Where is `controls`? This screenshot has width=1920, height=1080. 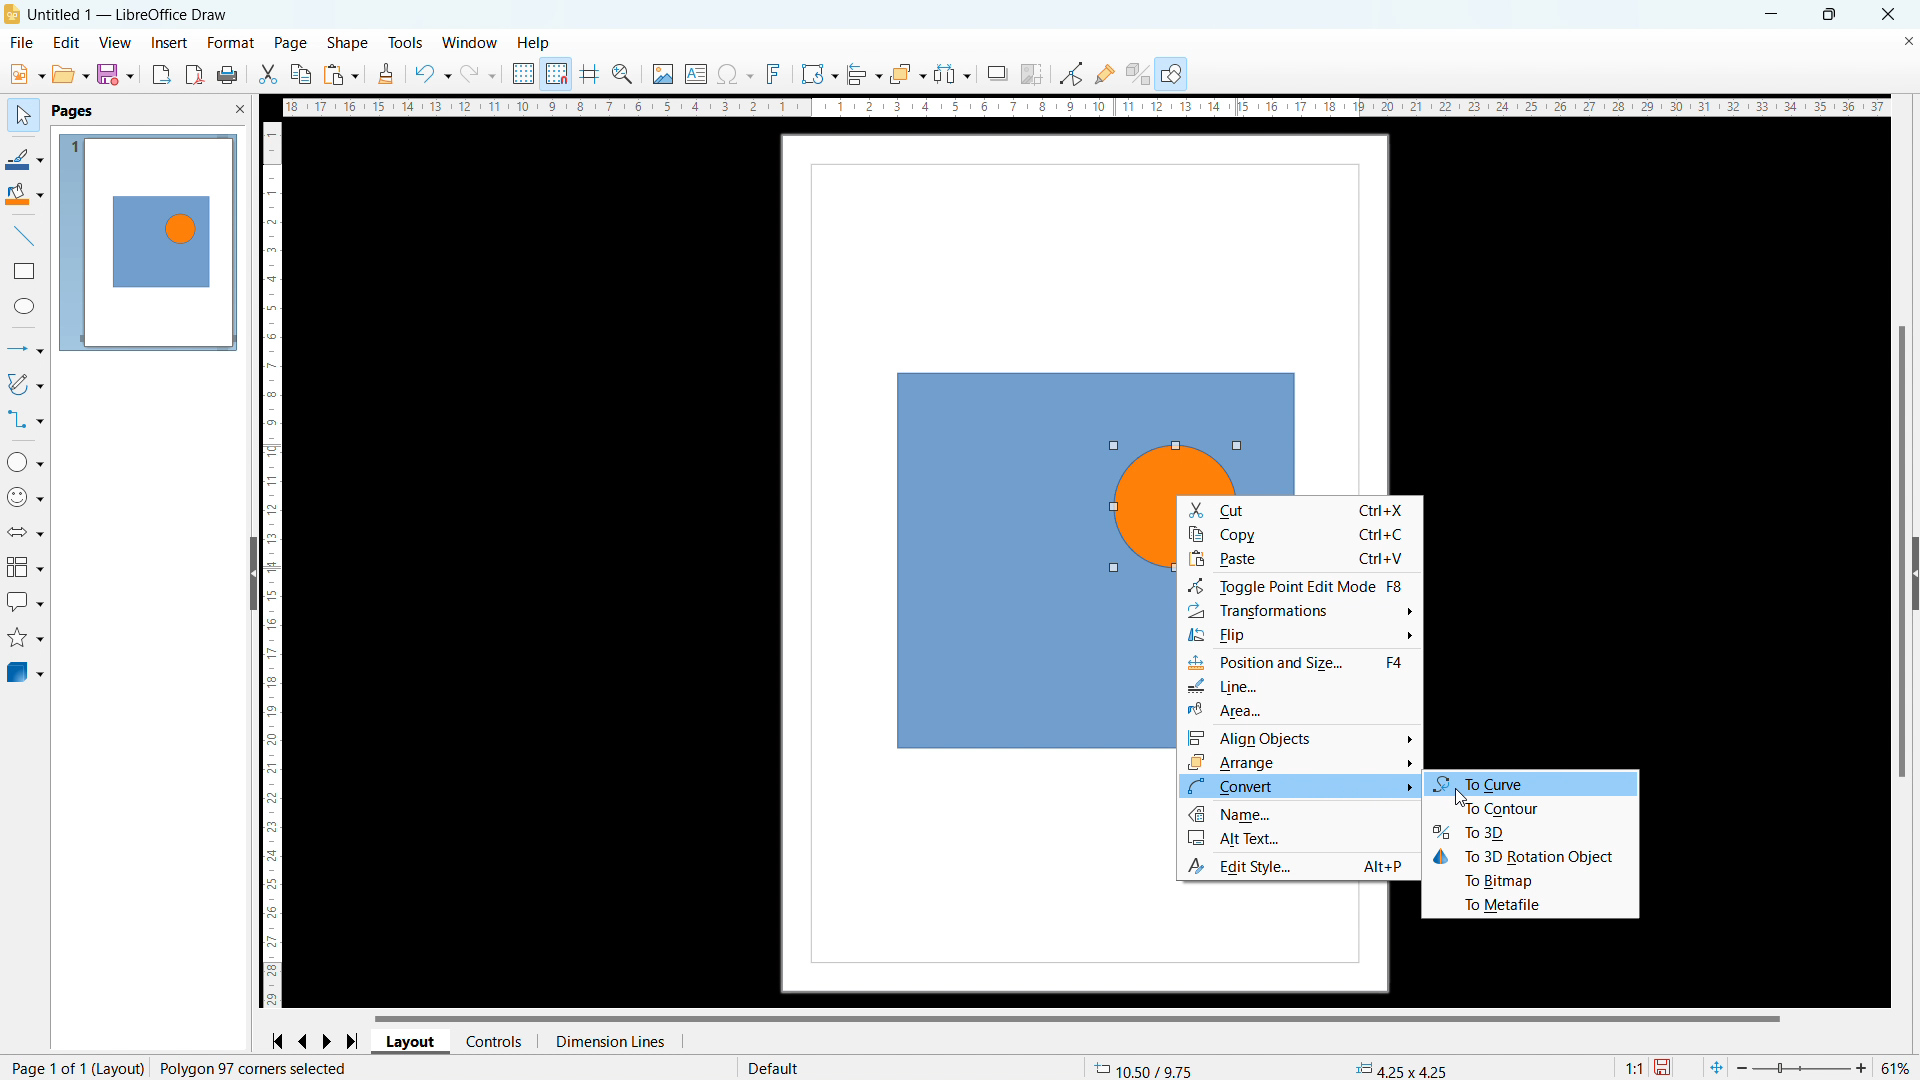 controls is located at coordinates (495, 1042).